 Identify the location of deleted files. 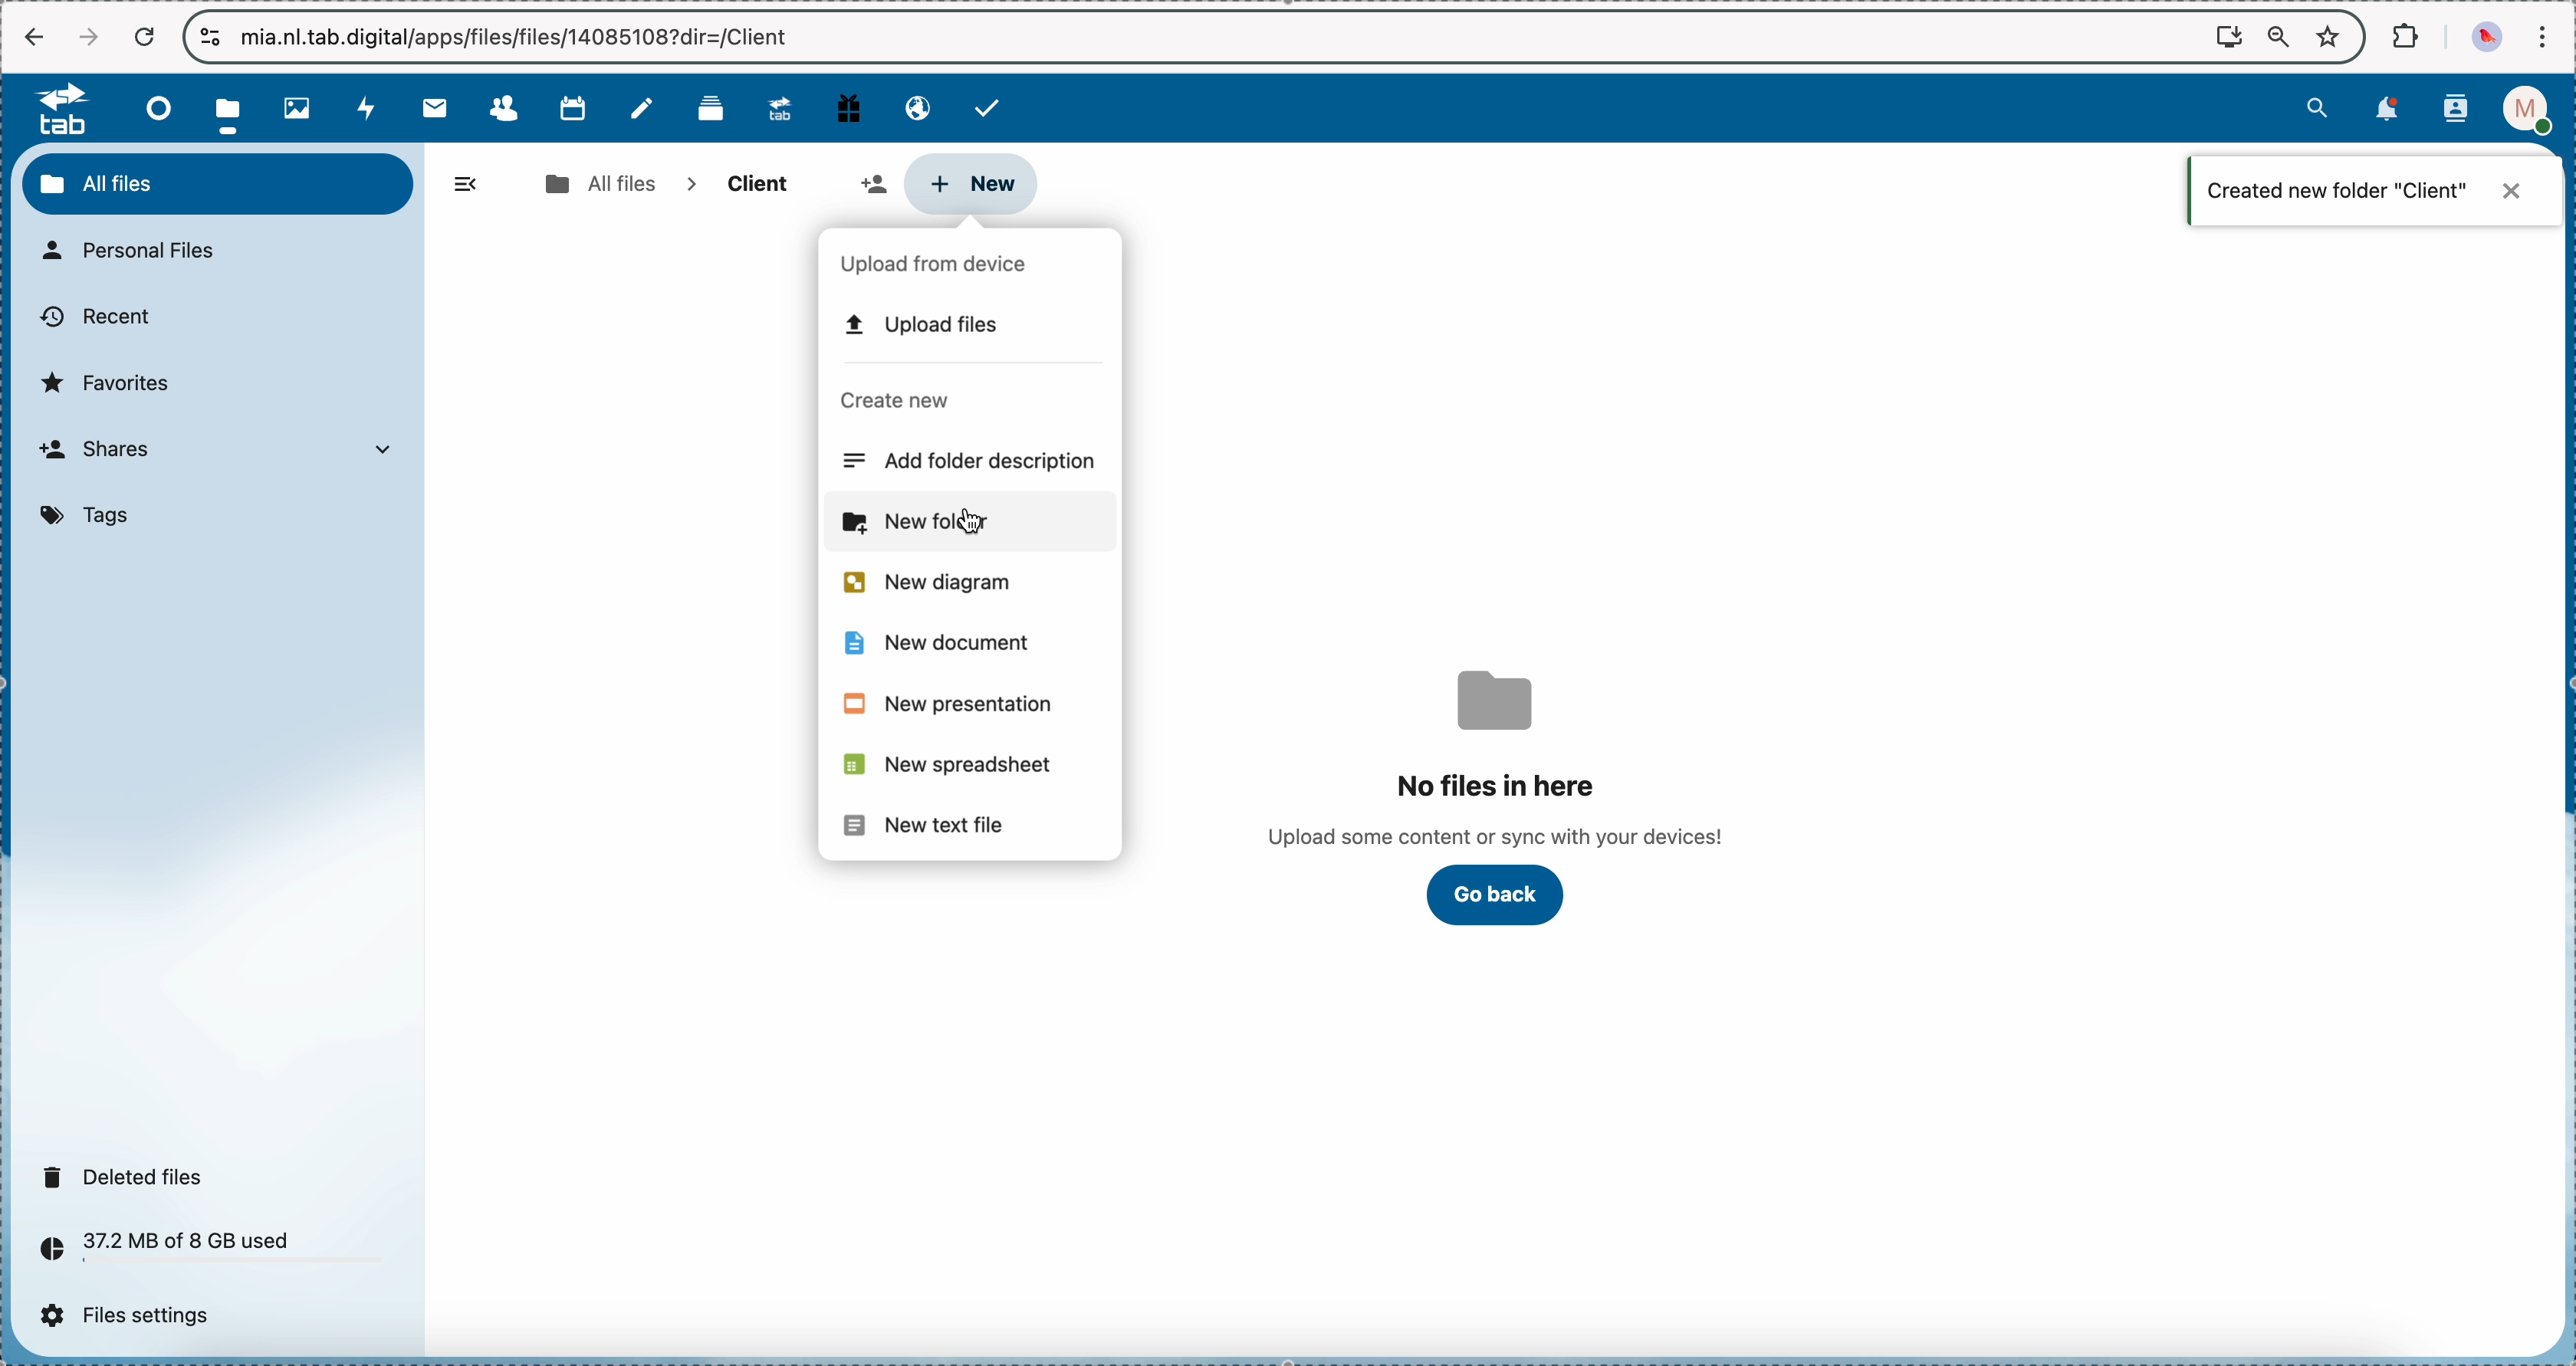
(129, 1176).